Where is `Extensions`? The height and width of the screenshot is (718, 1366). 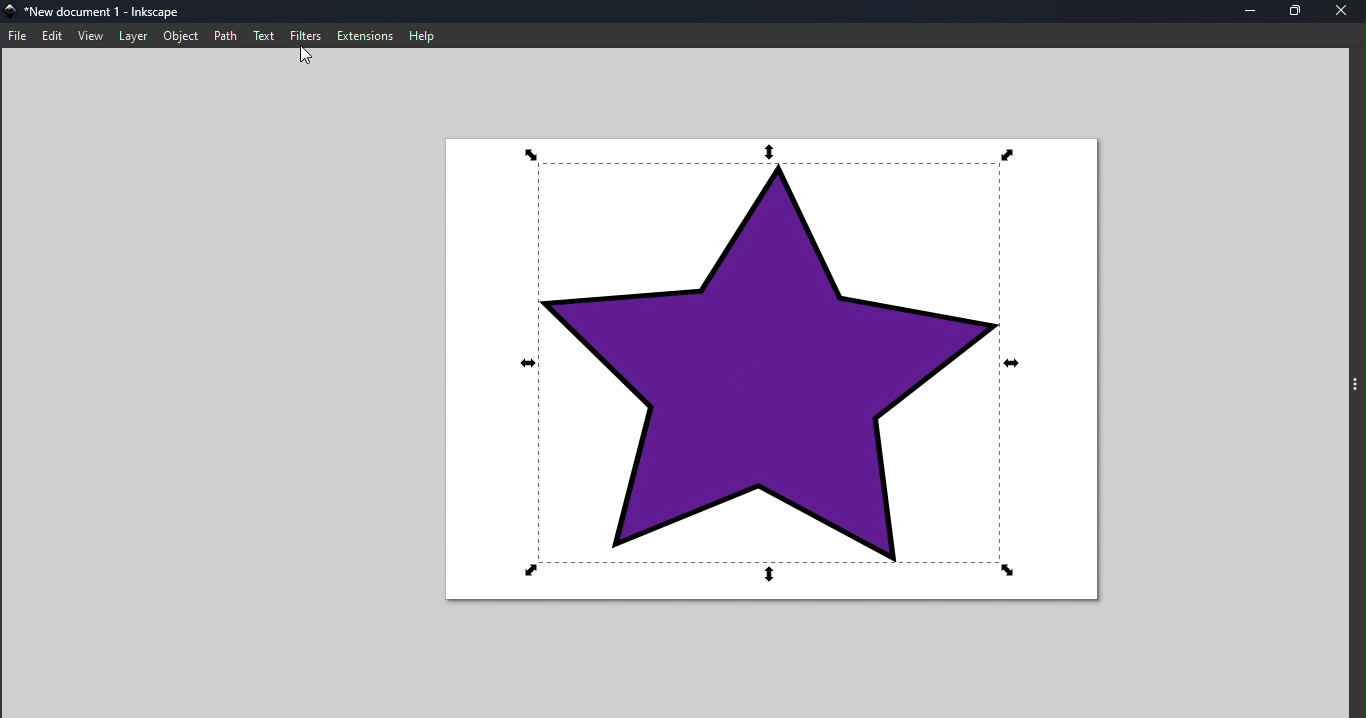 Extensions is located at coordinates (360, 34).